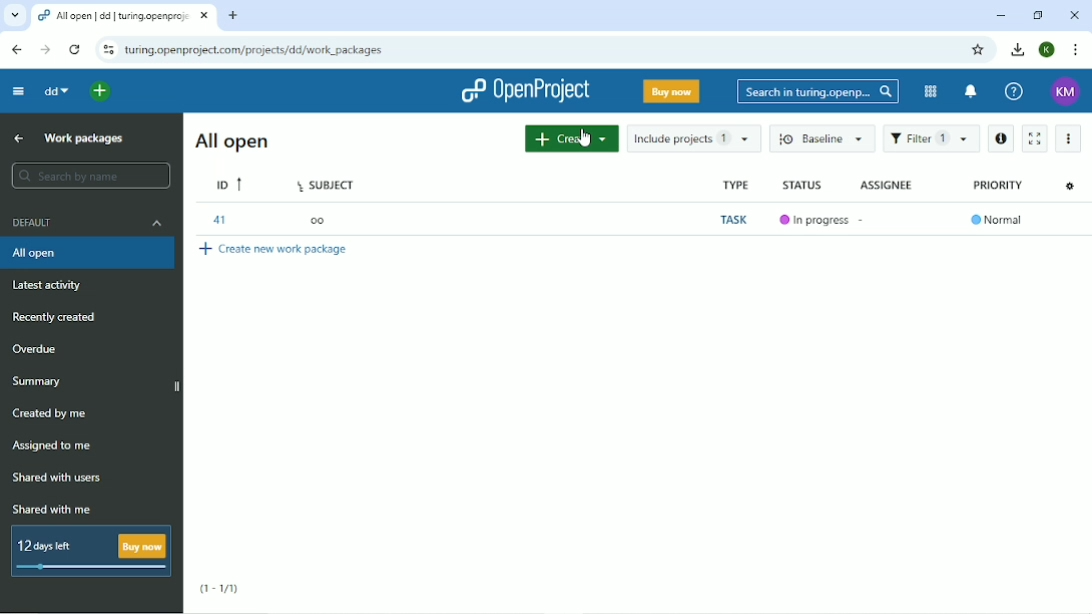  Describe the element at coordinates (1018, 49) in the screenshot. I see `Downloads` at that location.